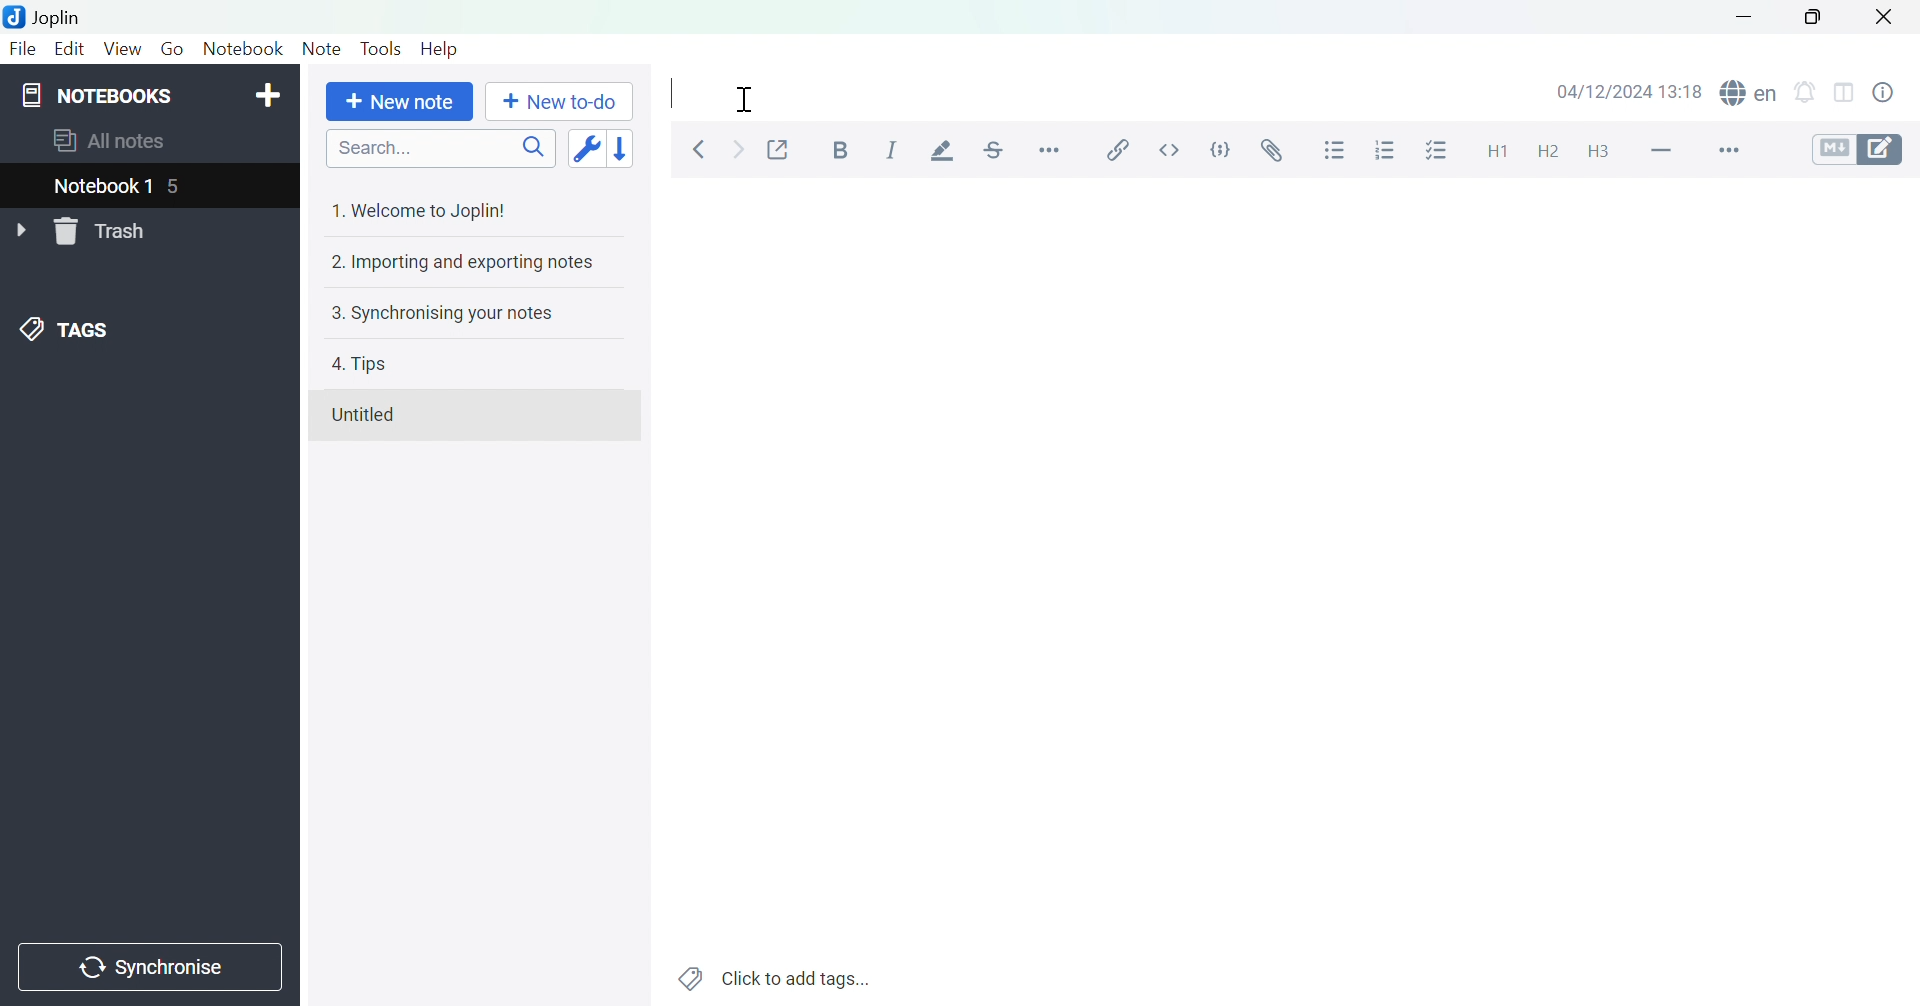 Image resolution: width=1920 pixels, height=1006 pixels. Describe the element at coordinates (1741, 17) in the screenshot. I see `Minimize` at that location.